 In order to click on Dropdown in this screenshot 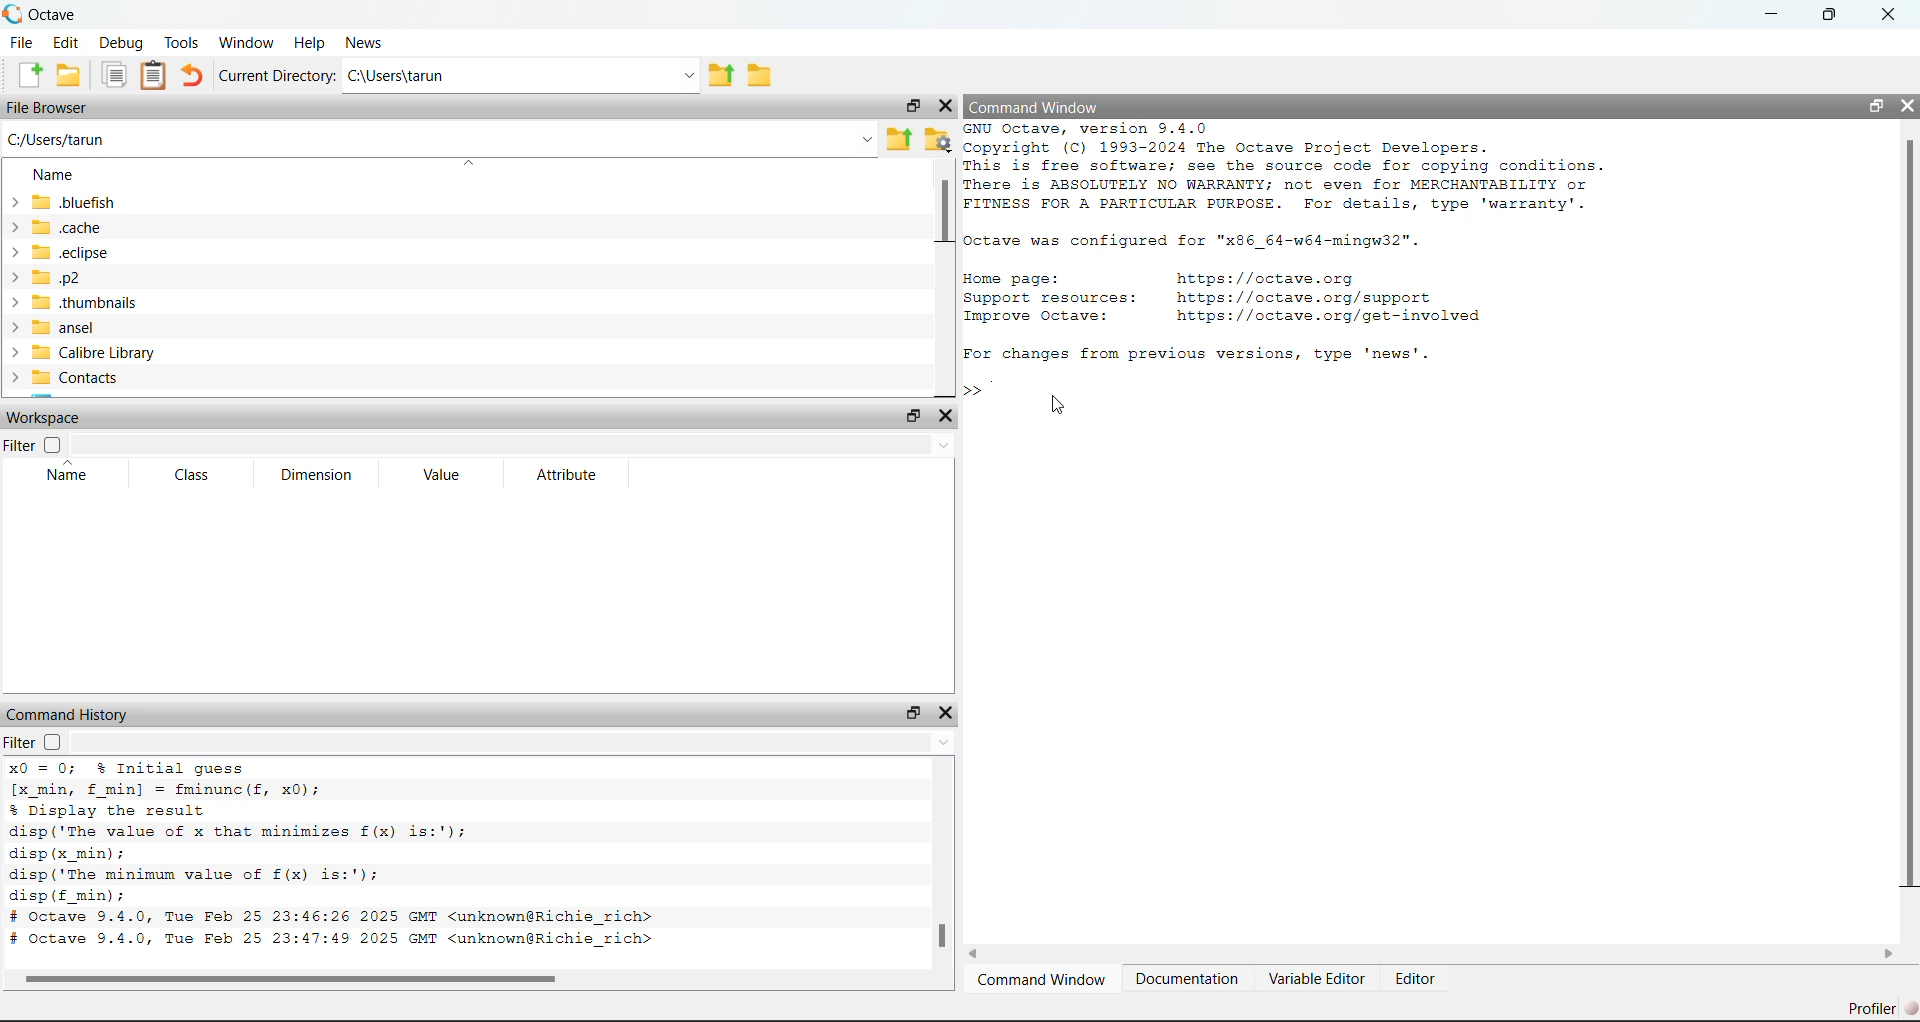, I will do `click(942, 444)`.